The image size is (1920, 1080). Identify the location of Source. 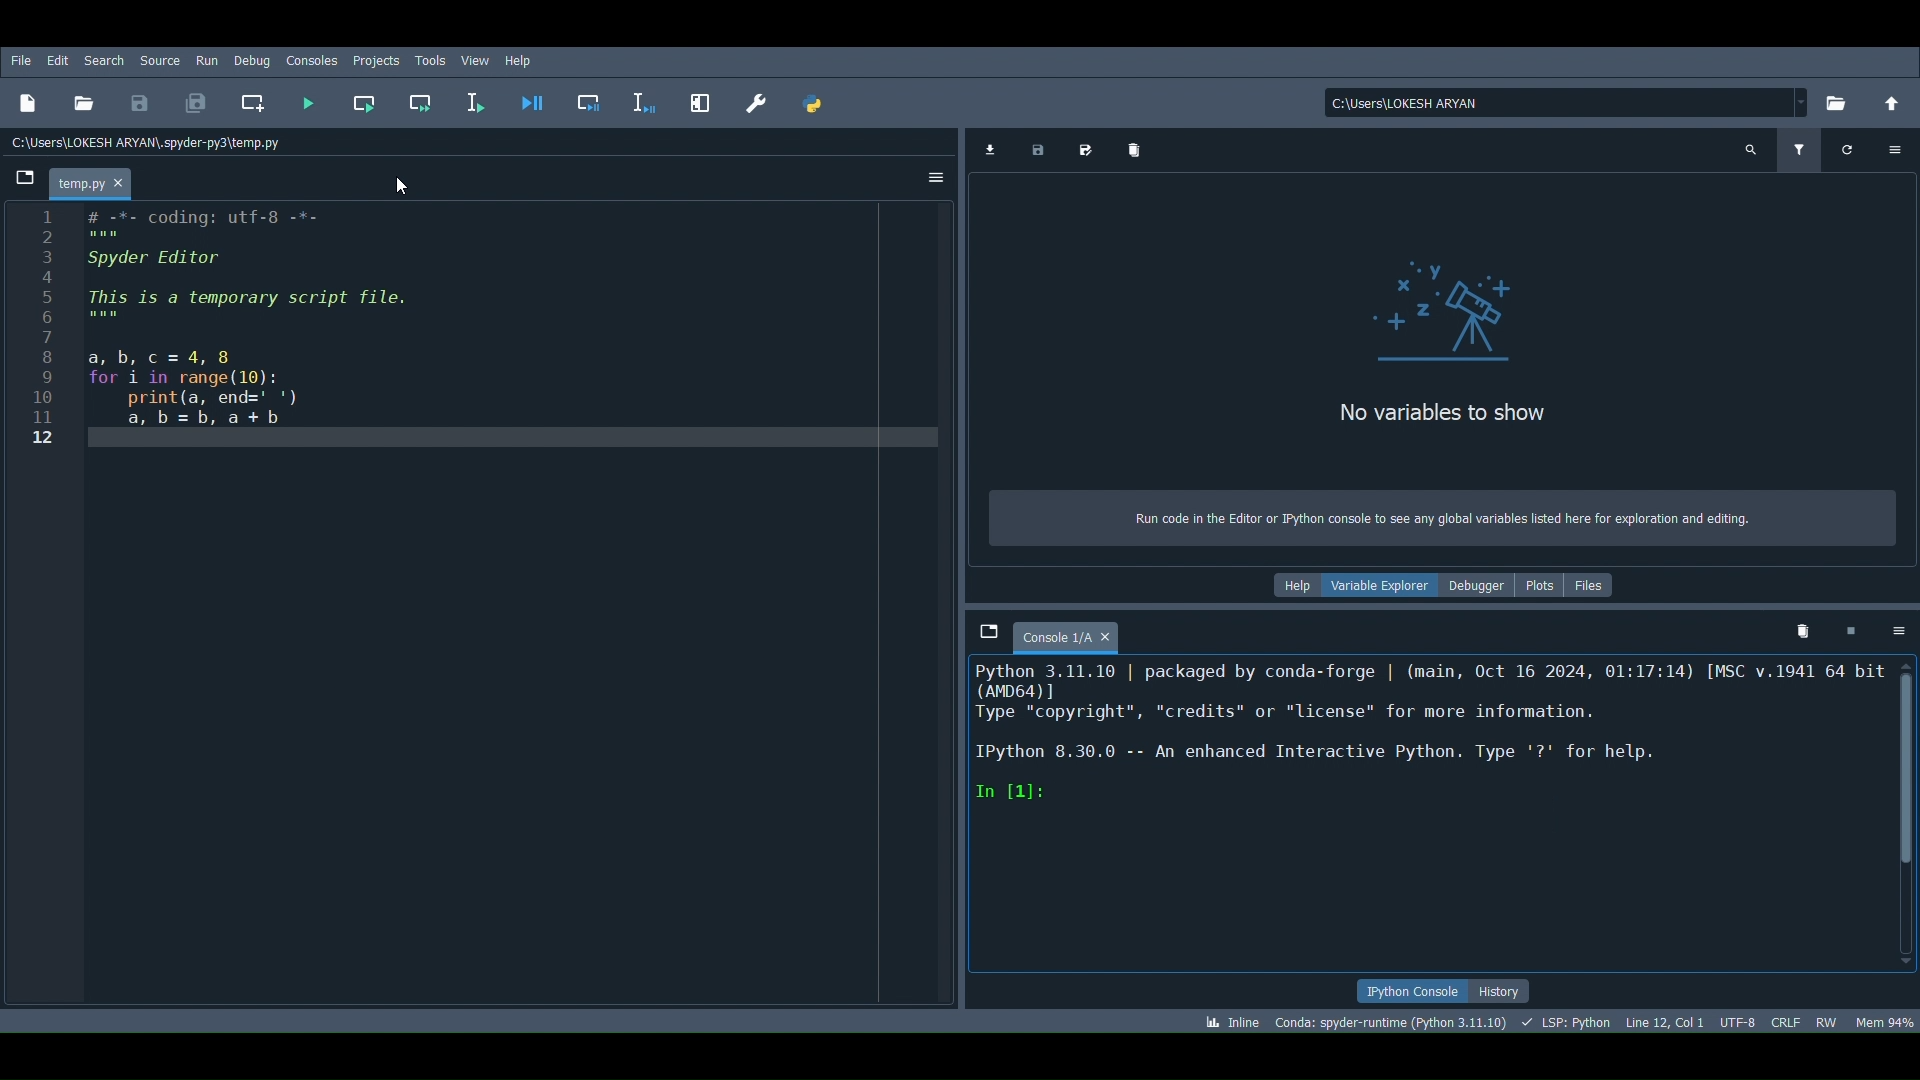
(159, 60).